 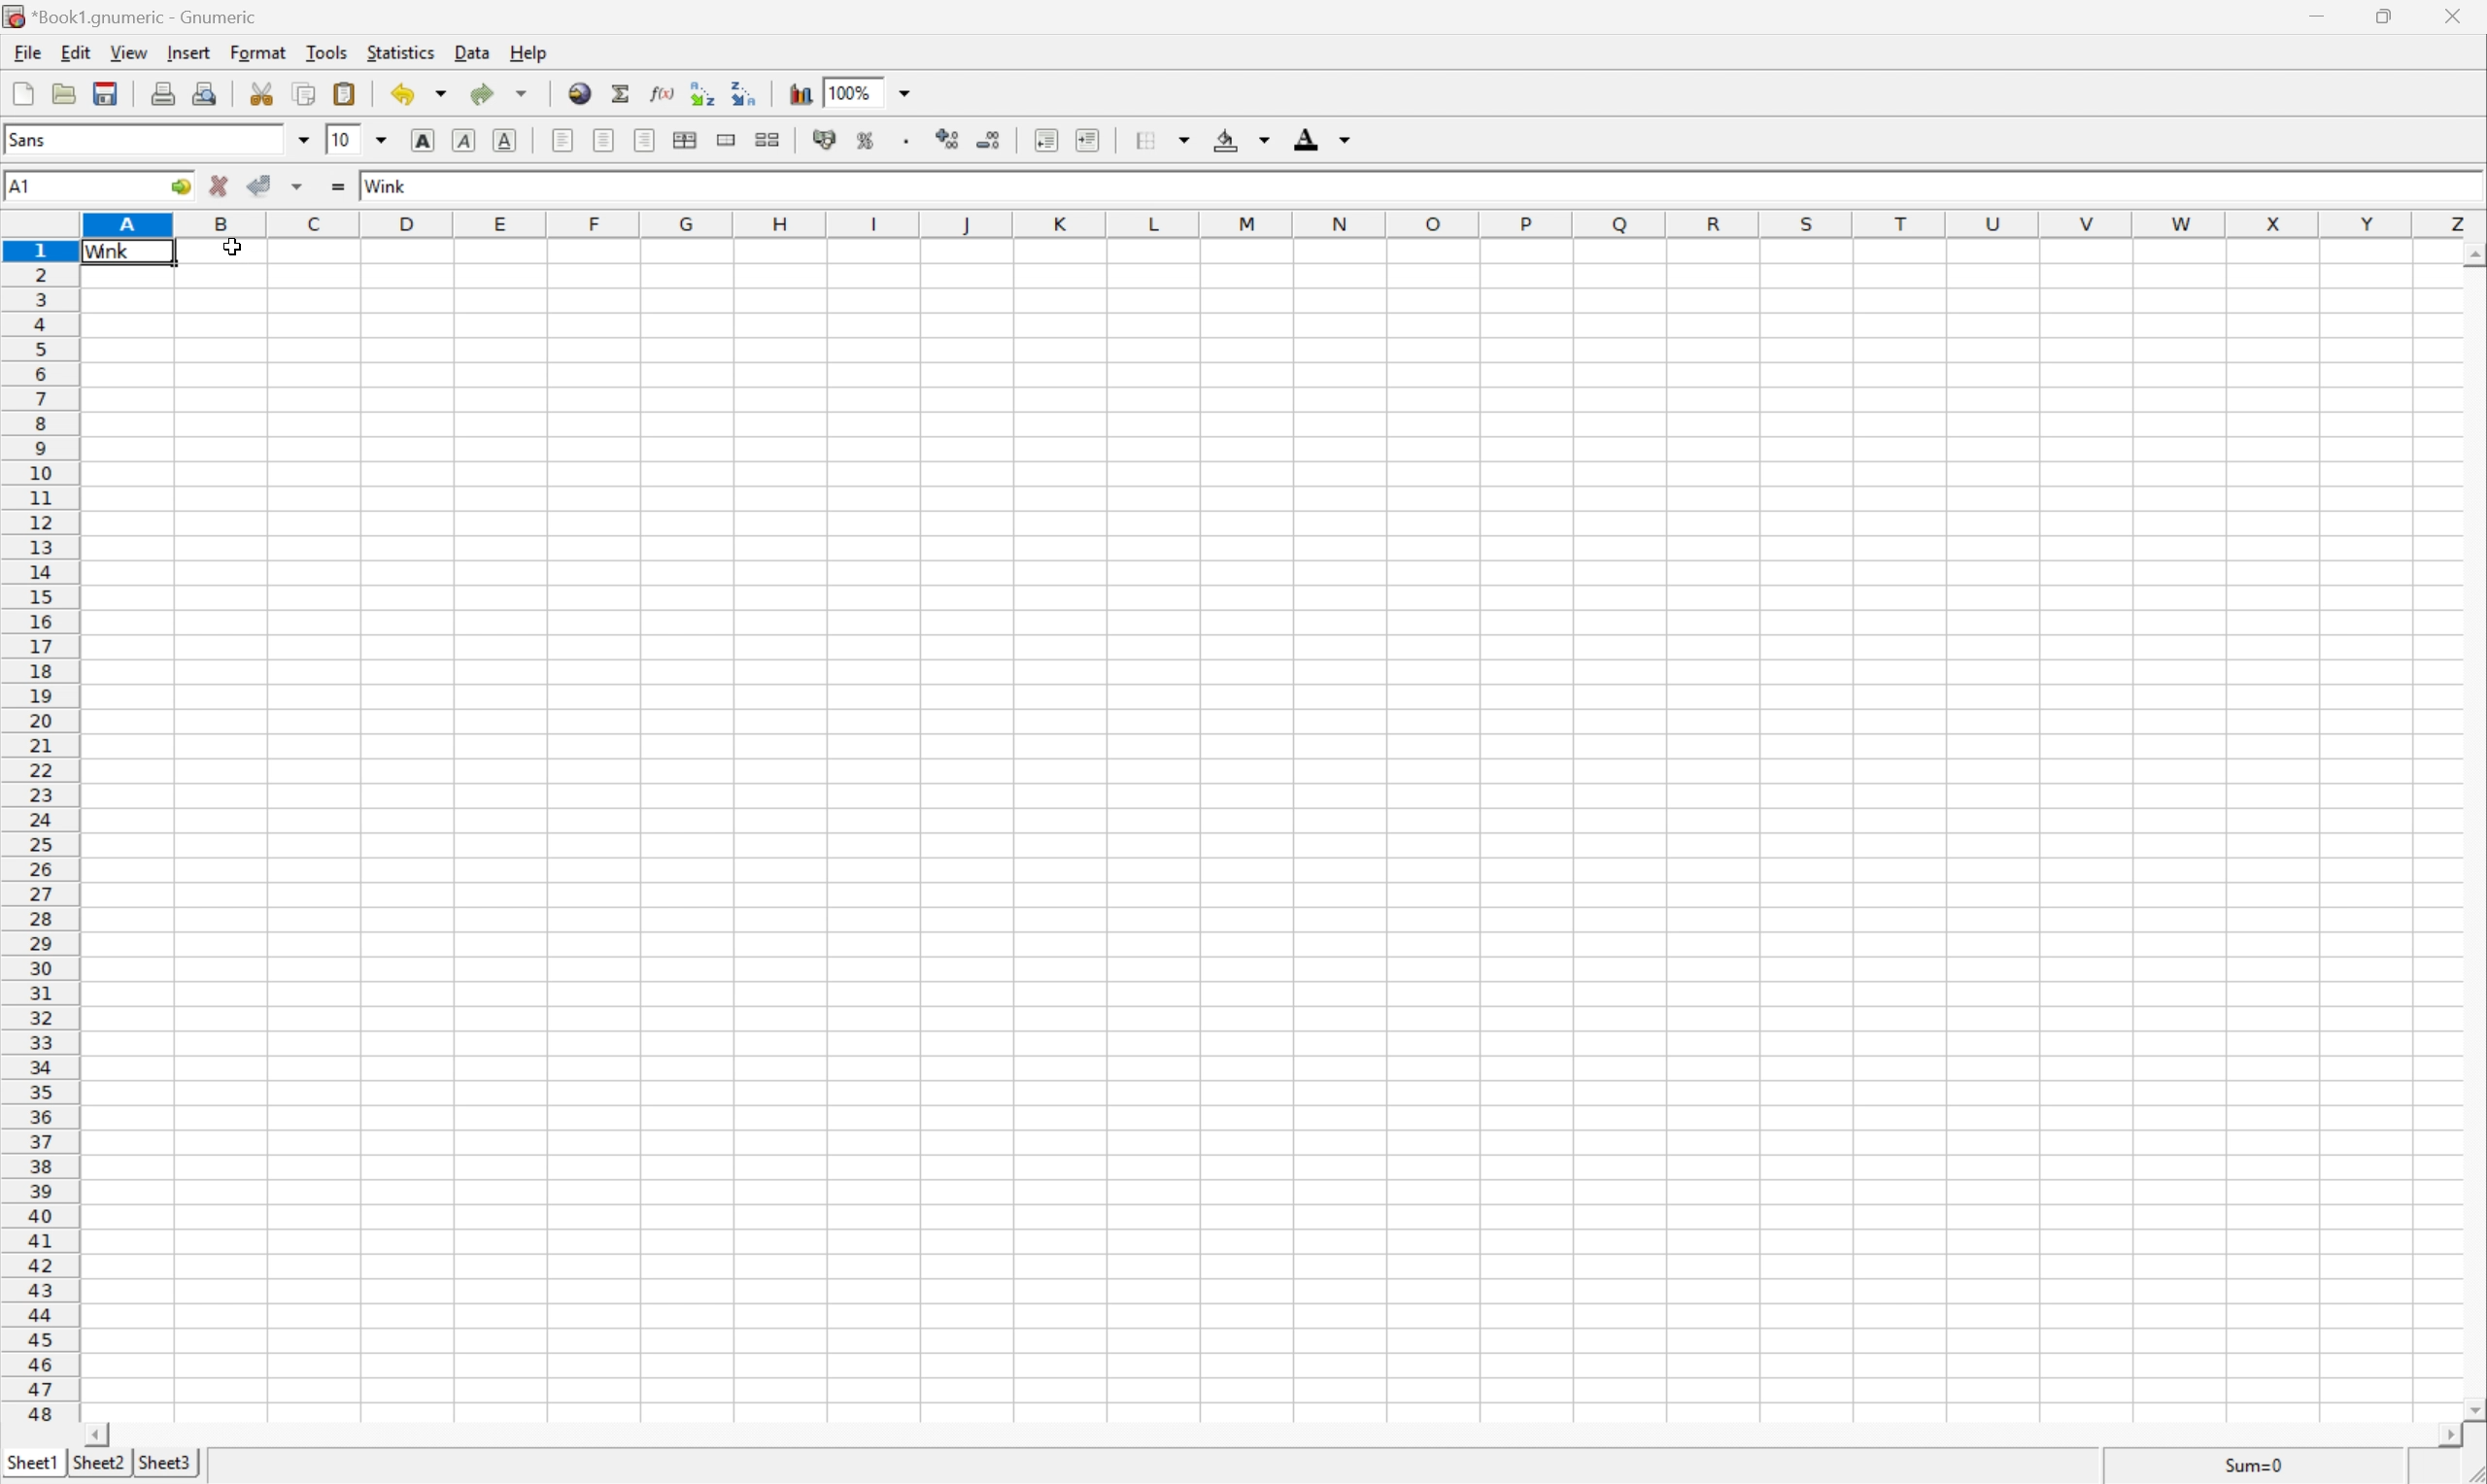 What do you see at coordinates (187, 56) in the screenshot?
I see `insert` at bounding box center [187, 56].